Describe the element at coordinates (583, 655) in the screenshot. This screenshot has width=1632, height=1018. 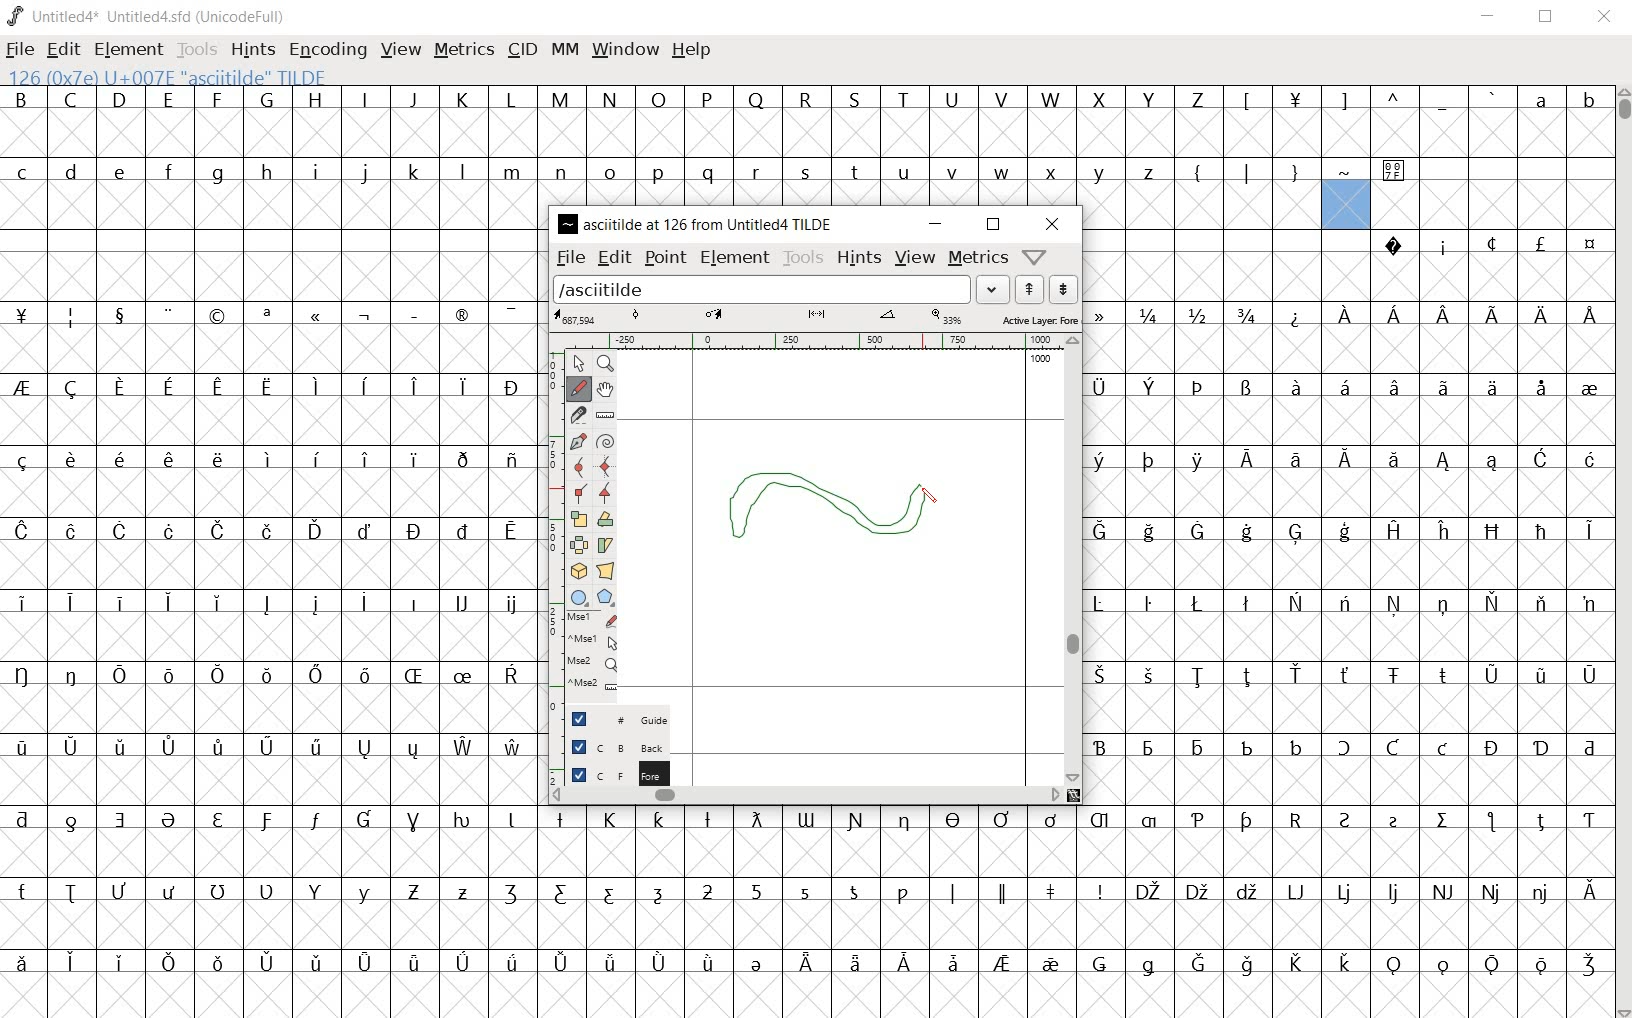
I see `mse1 mse1 mse2 mse2` at that location.